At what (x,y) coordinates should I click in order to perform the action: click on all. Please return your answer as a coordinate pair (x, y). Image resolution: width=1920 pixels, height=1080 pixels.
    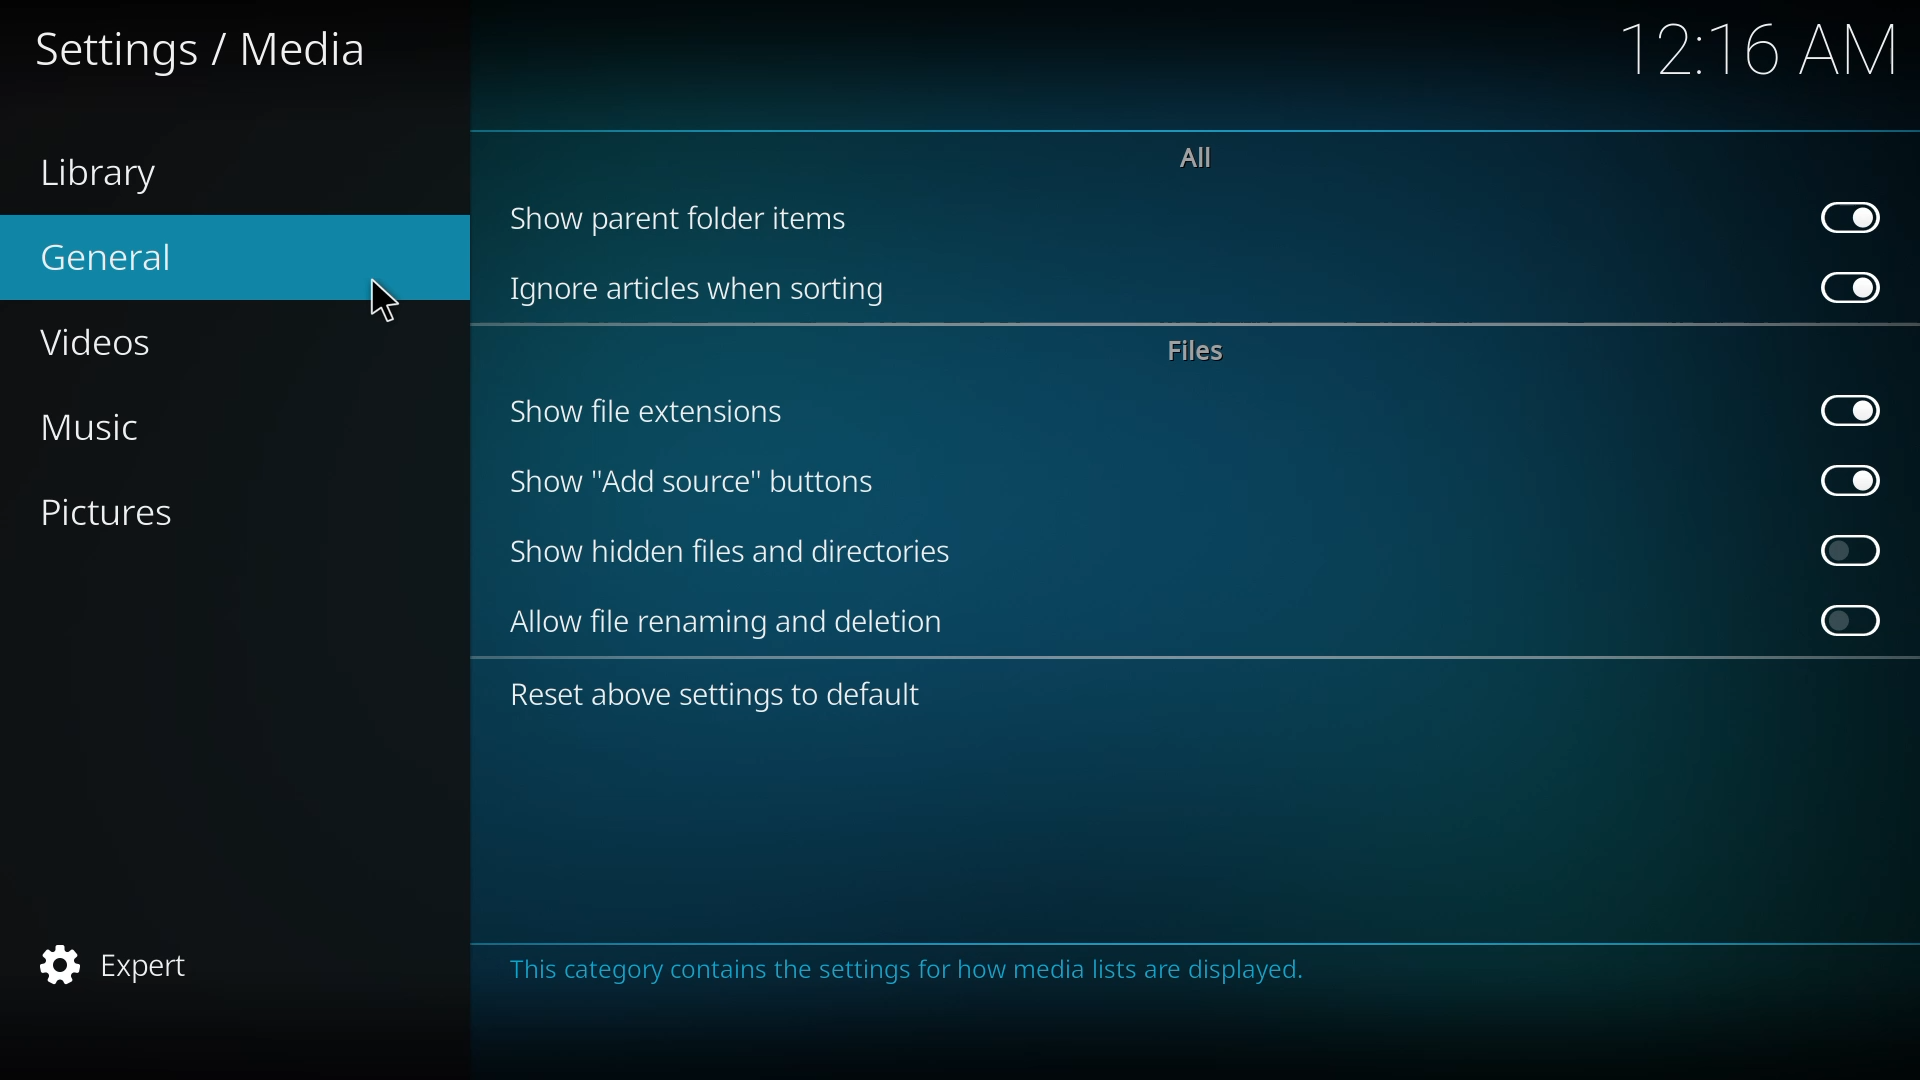
    Looking at the image, I should click on (1195, 154).